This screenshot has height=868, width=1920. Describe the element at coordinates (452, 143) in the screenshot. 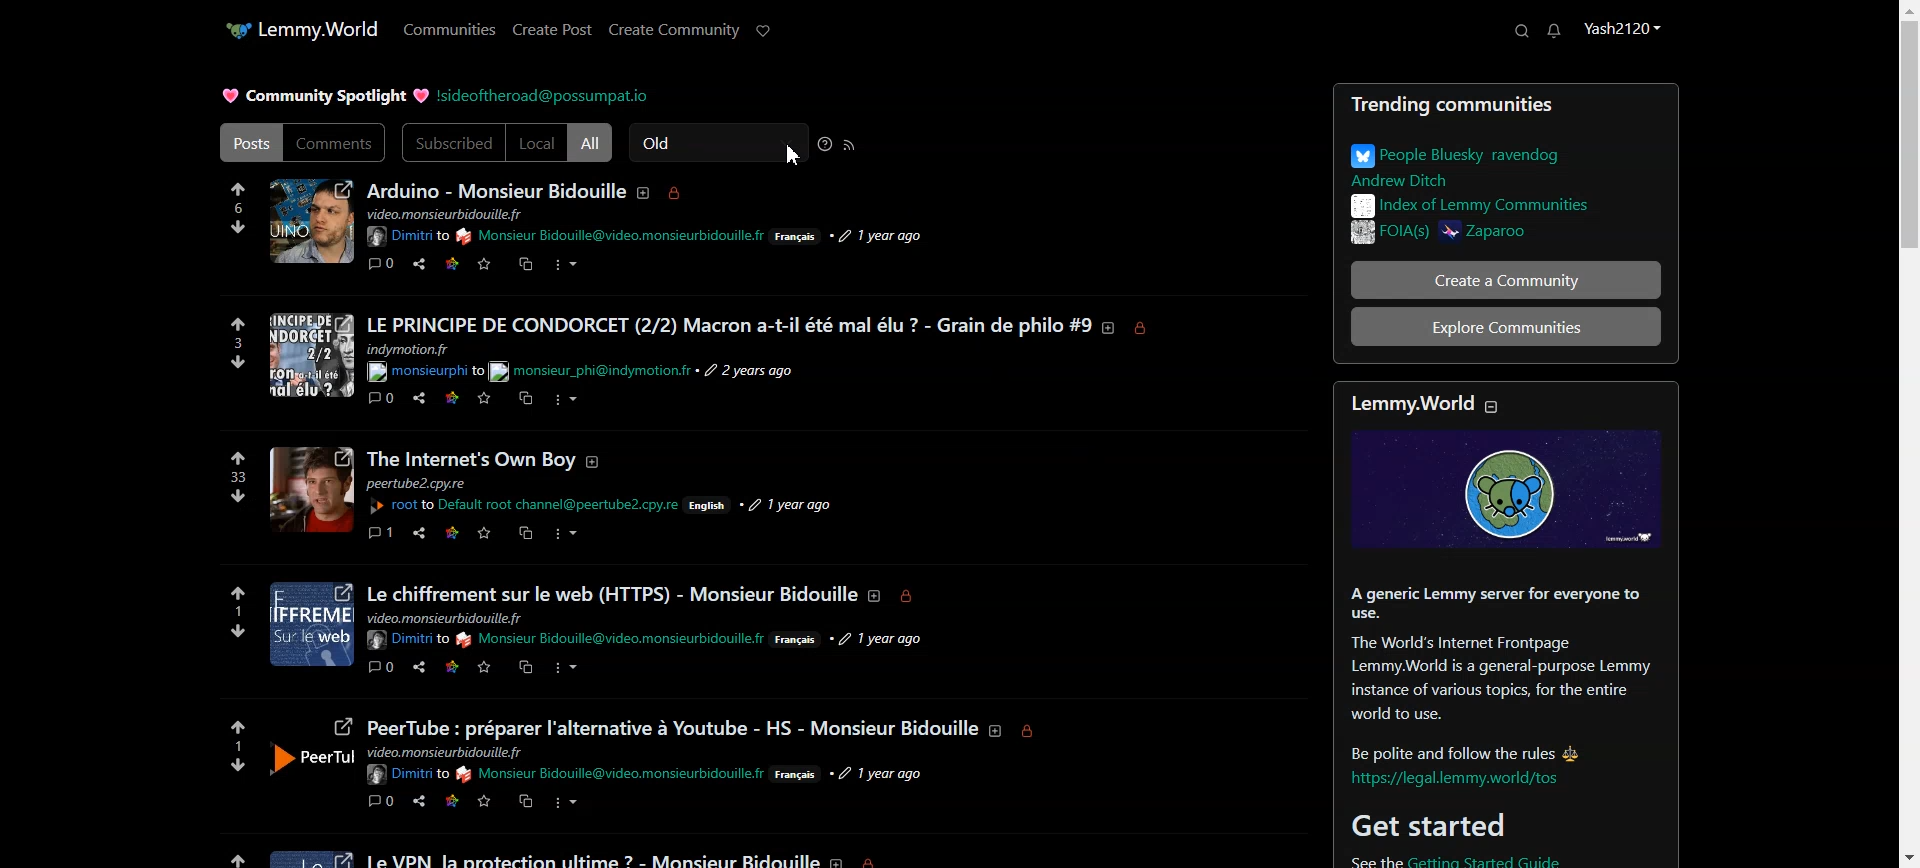

I see `Subscribed` at that location.